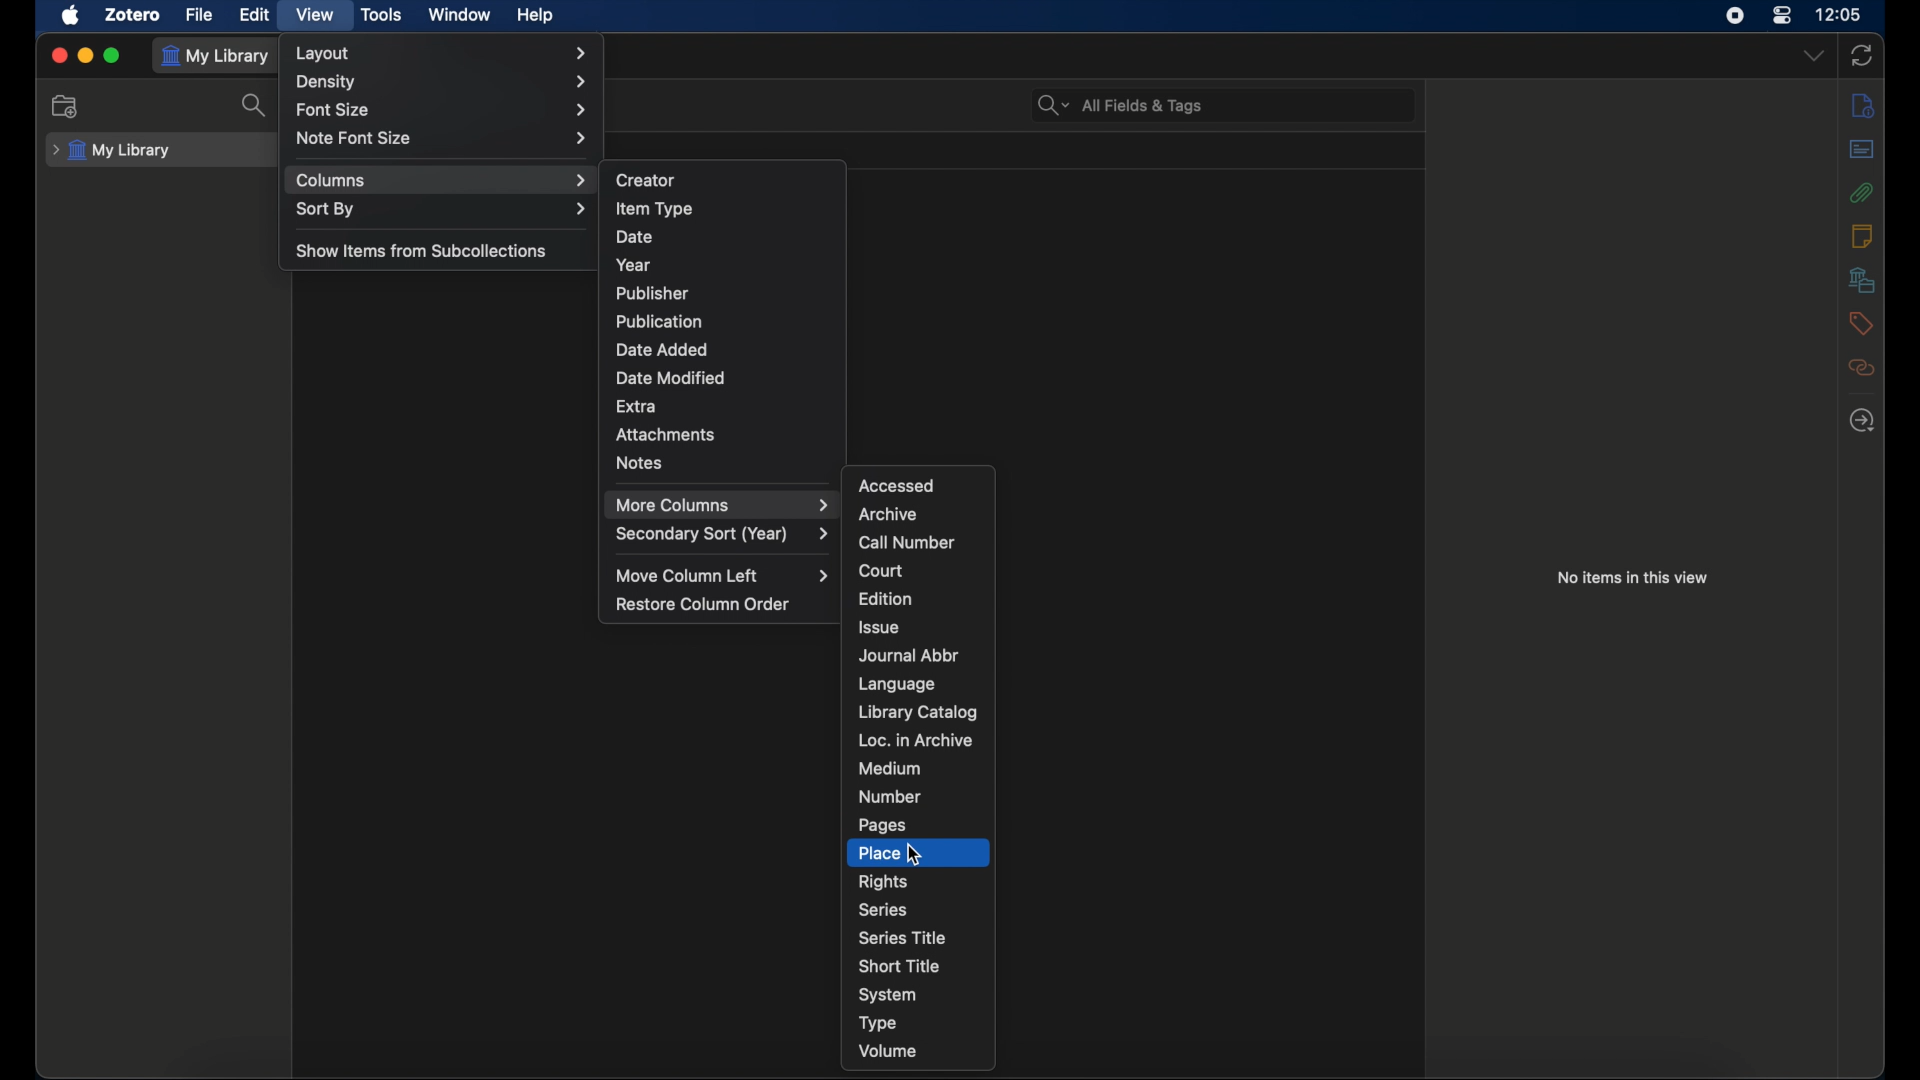  I want to click on cursor, so click(914, 858).